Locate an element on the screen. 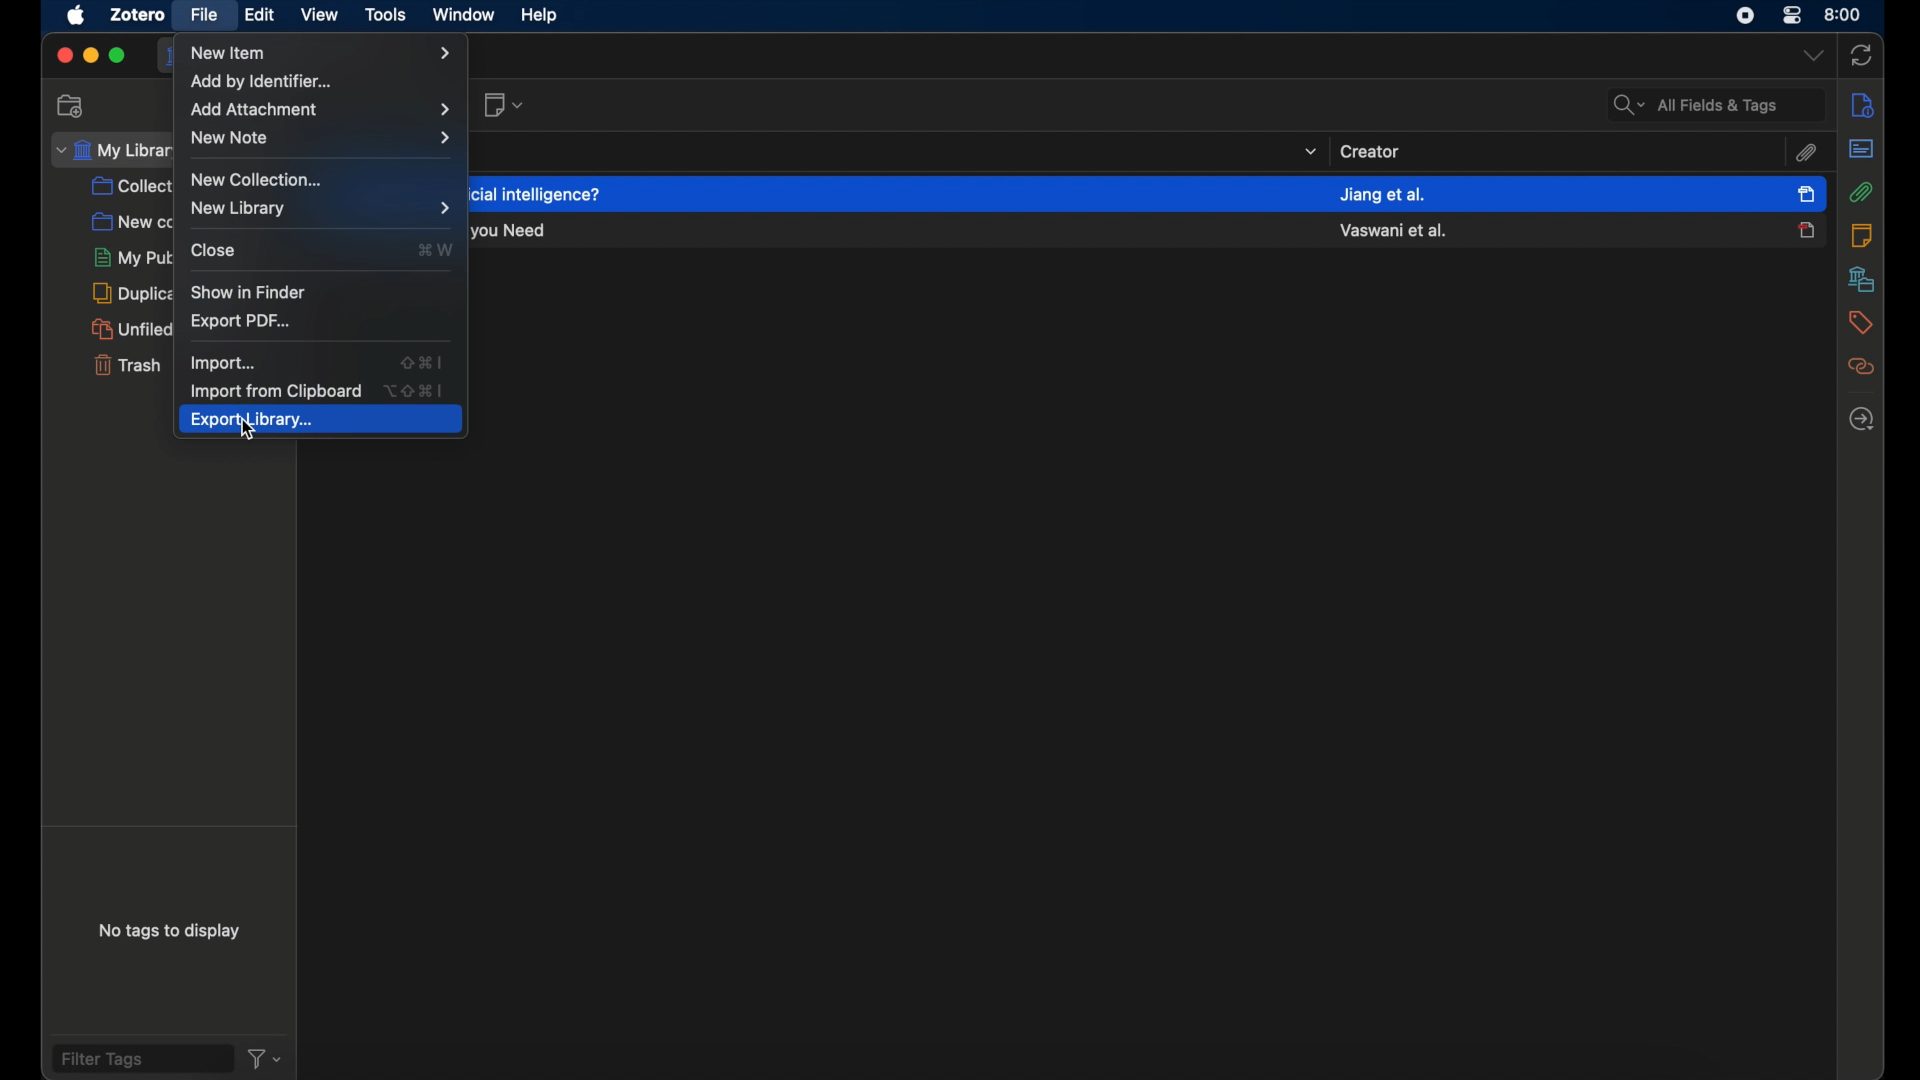  cursor is located at coordinates (254, 434).